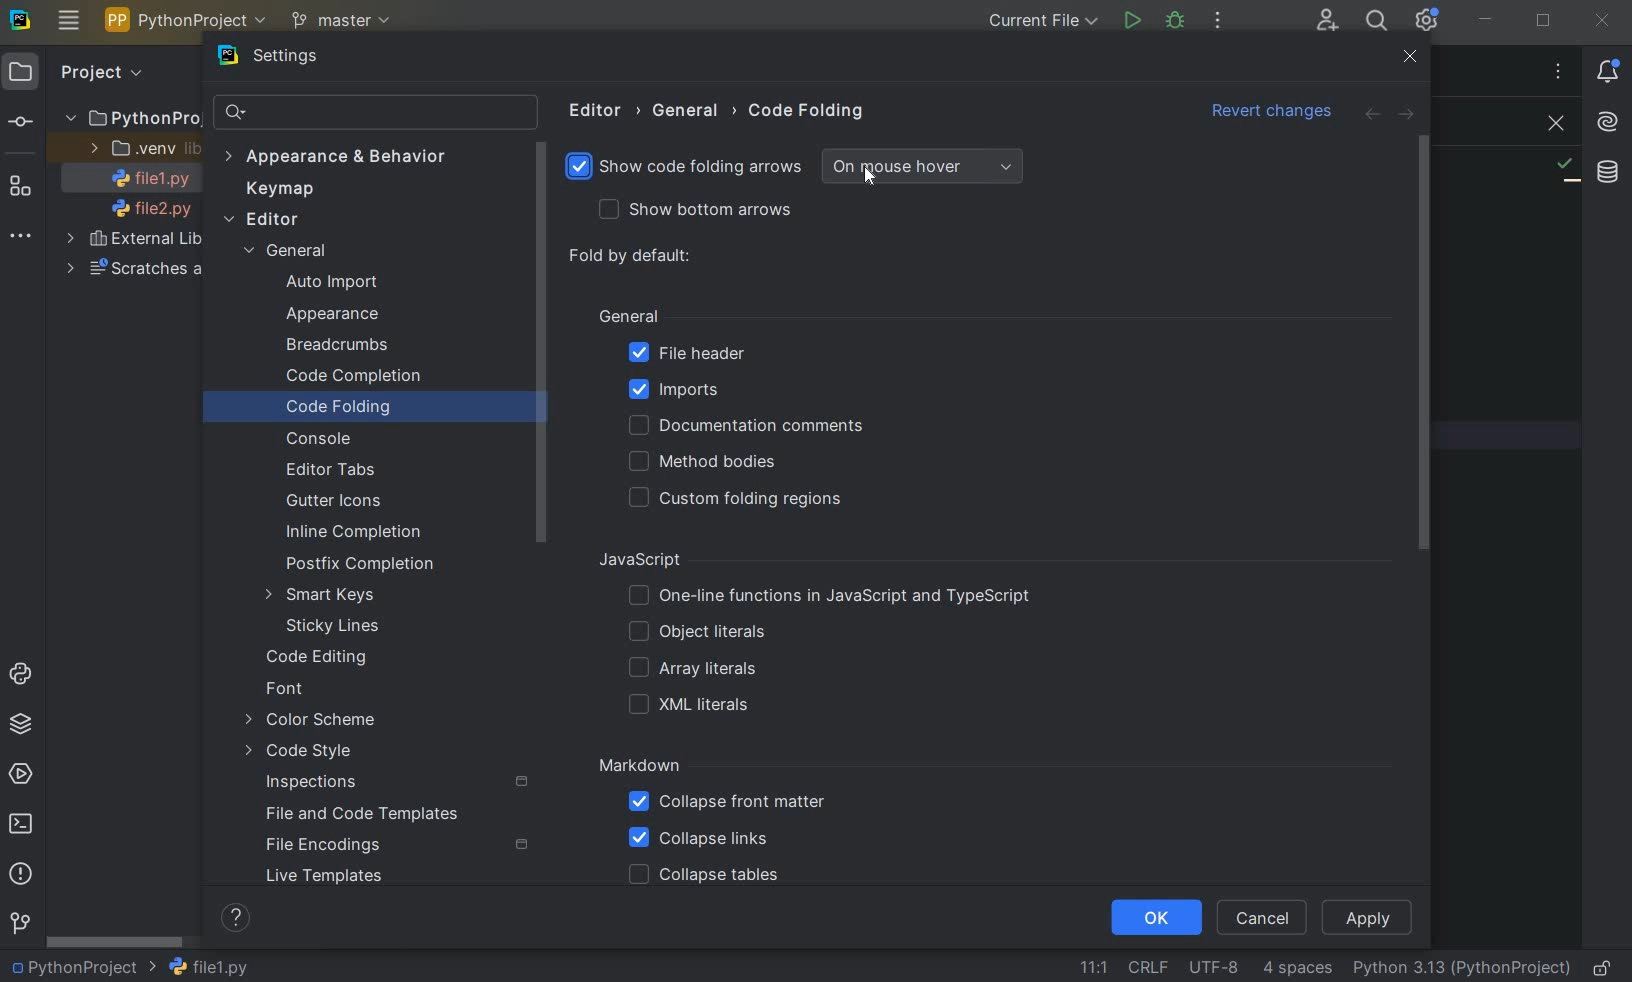  Describe the element at coordinates (374, 114) in the screenshot. I see `SEARCH SETTINGS` at that location.